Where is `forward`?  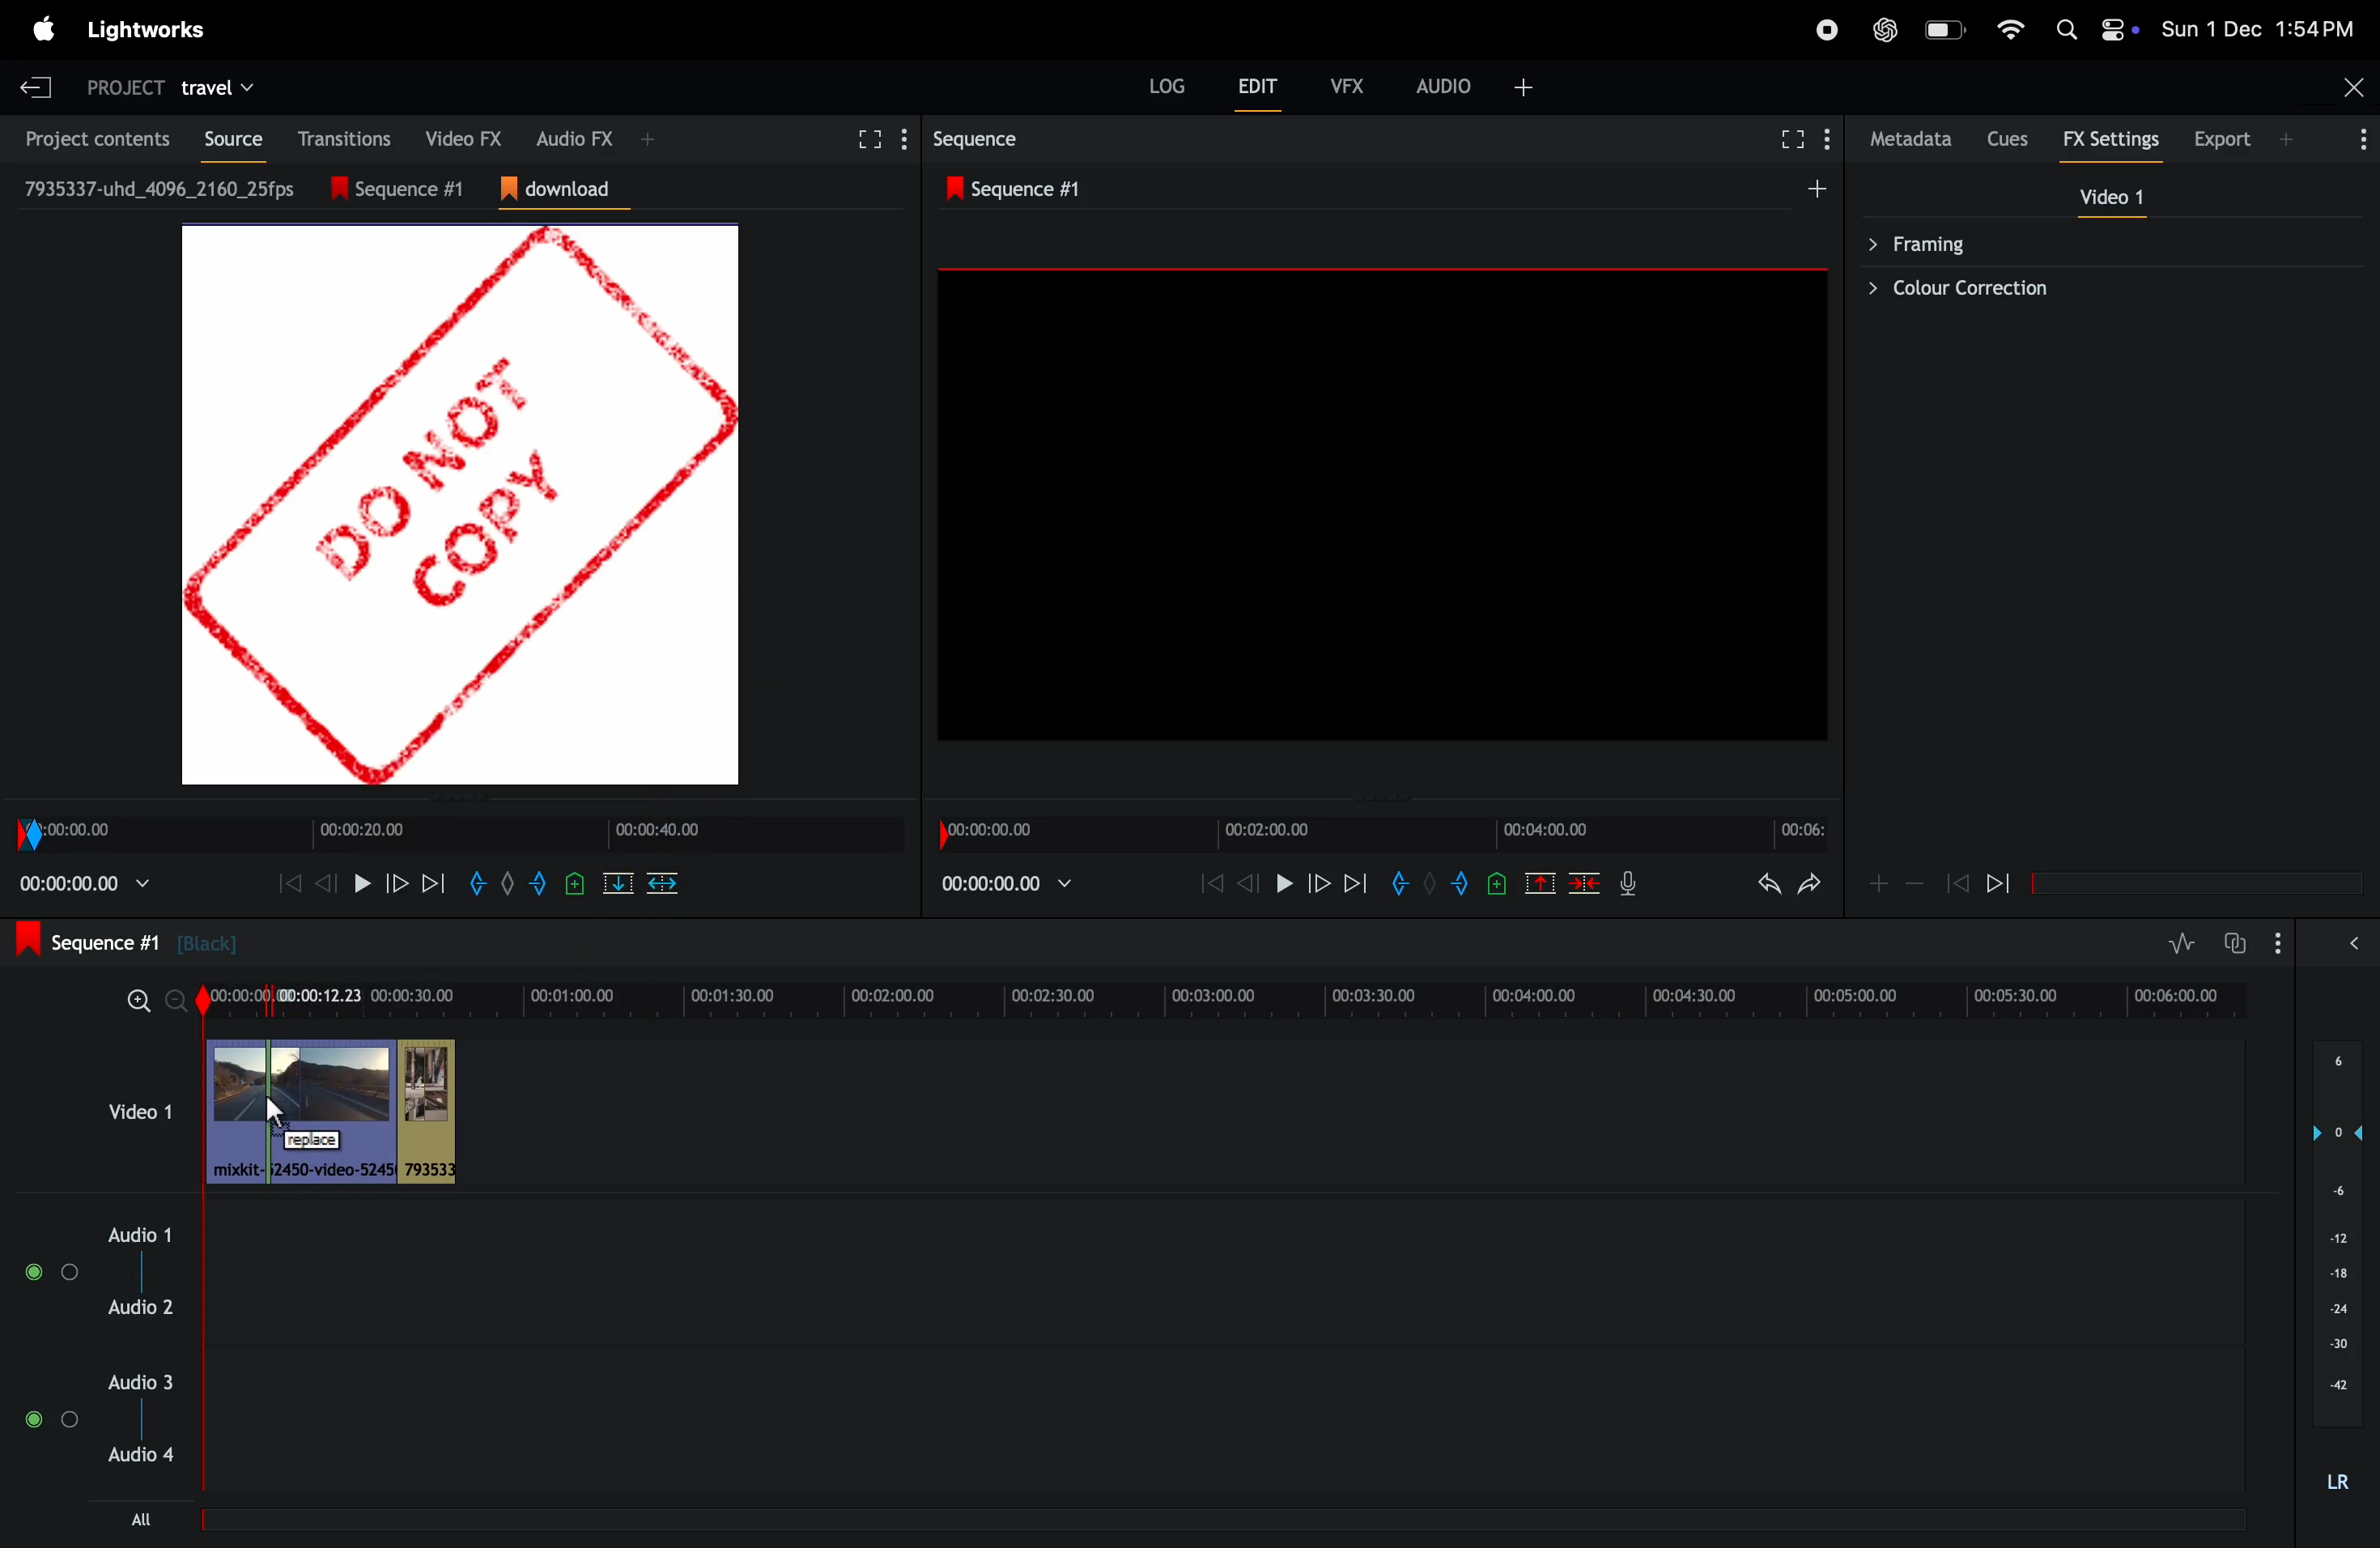
forward is located at coordinates (1318, 882).